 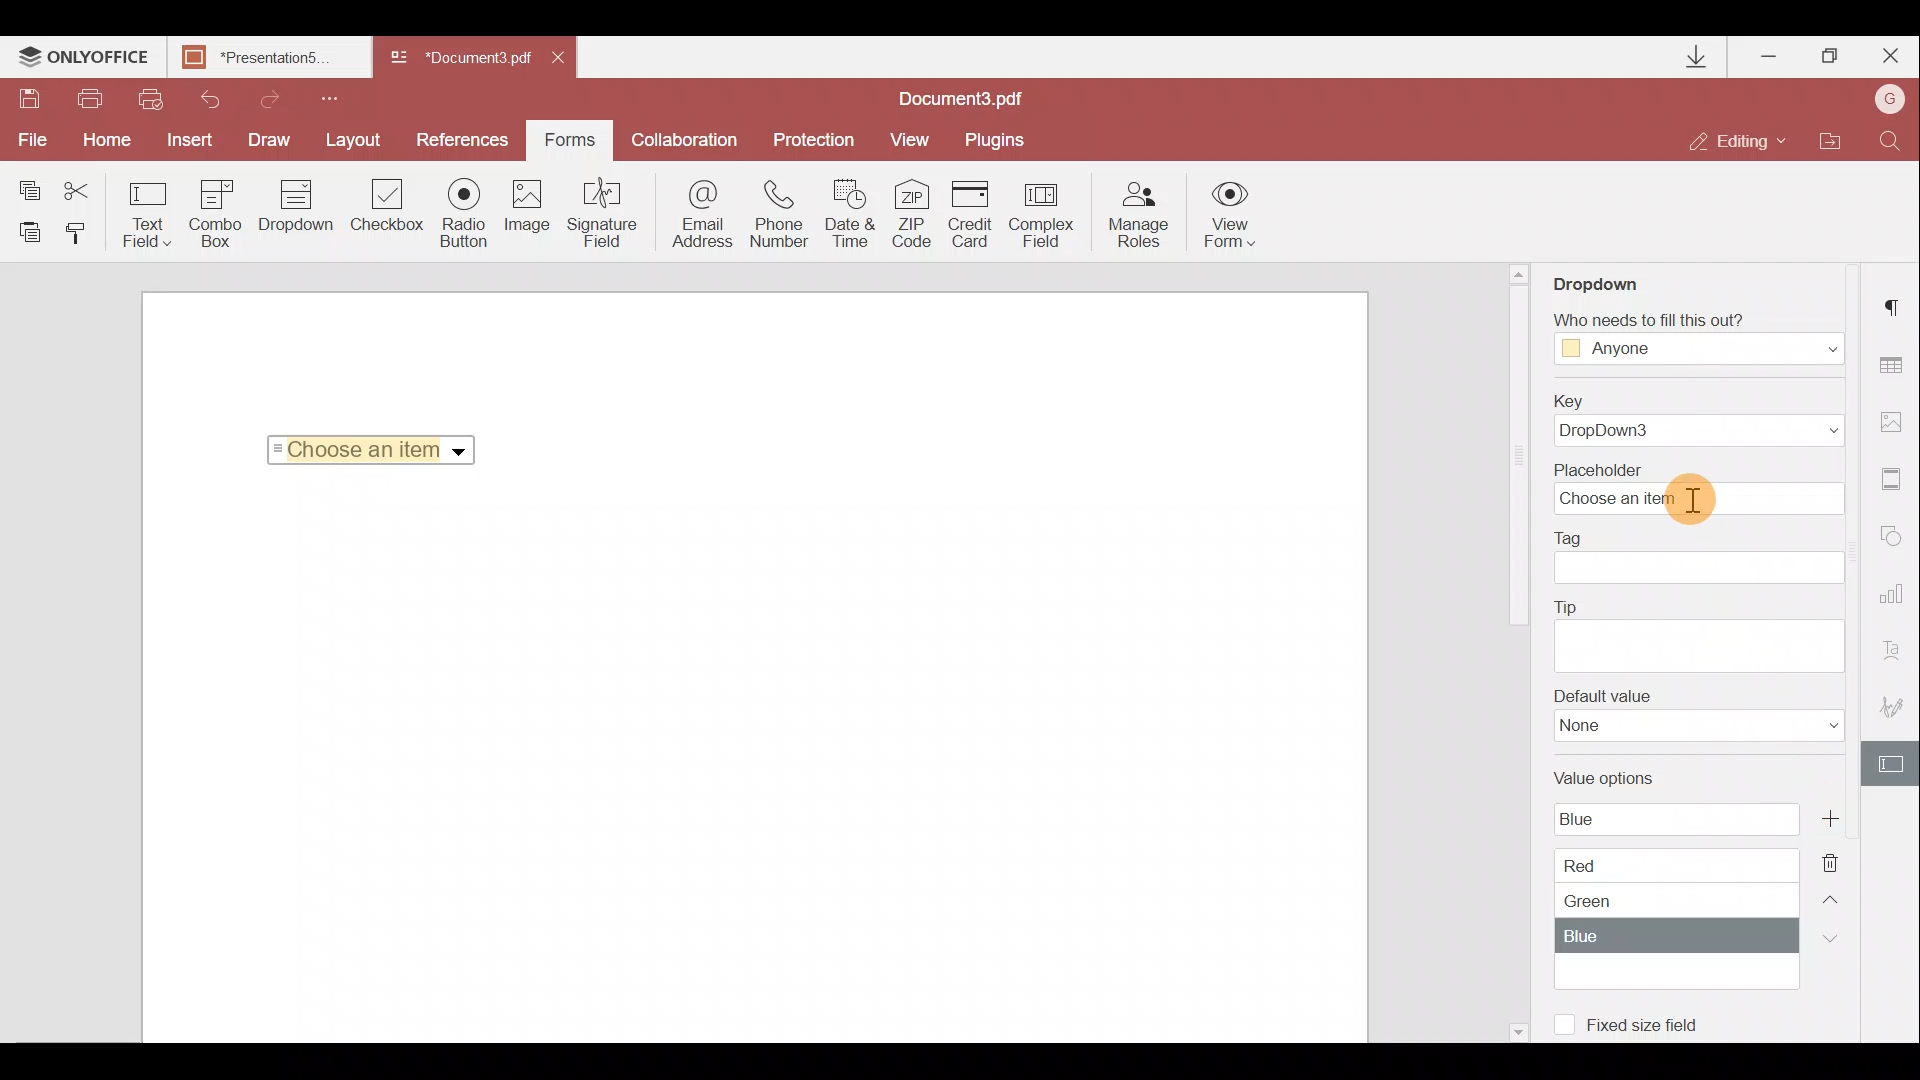 I want to click on Working area, so click(x=752, y=764).